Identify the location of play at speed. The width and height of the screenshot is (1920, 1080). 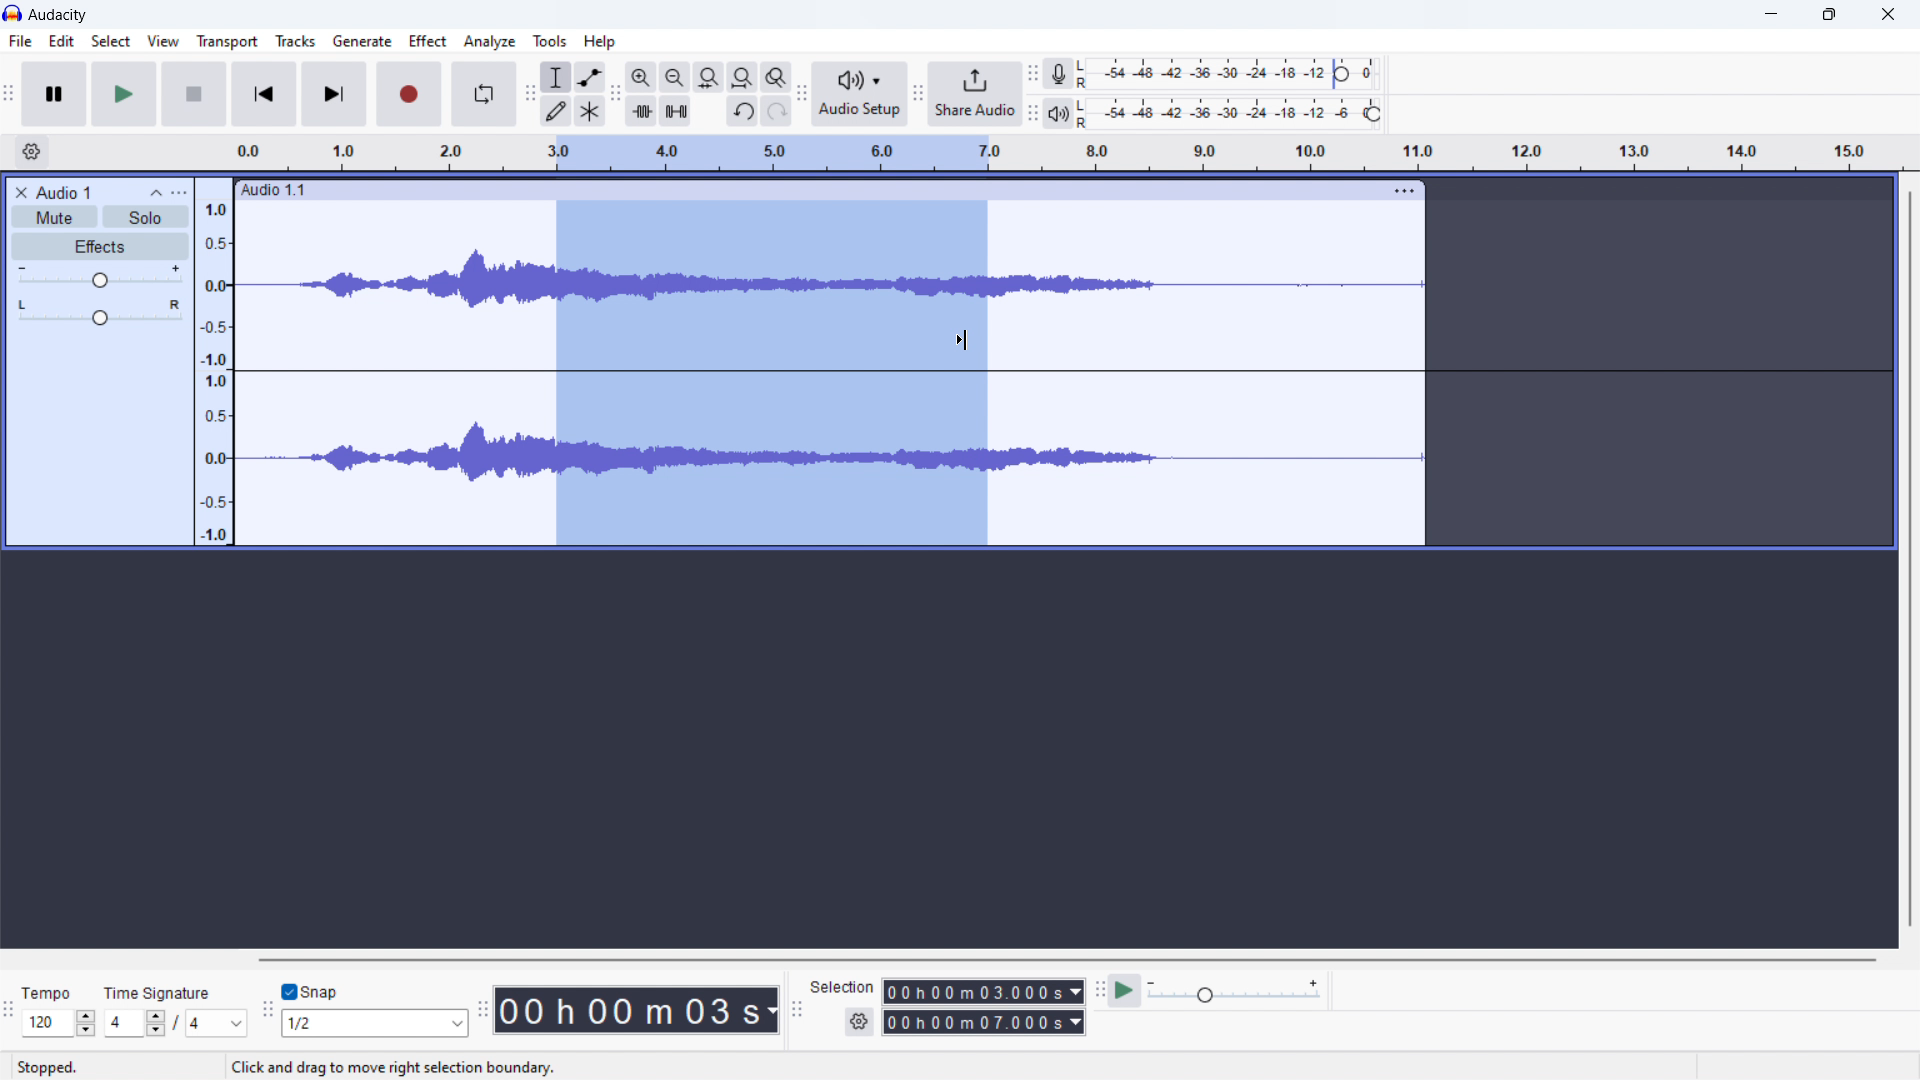
(1125, 991).